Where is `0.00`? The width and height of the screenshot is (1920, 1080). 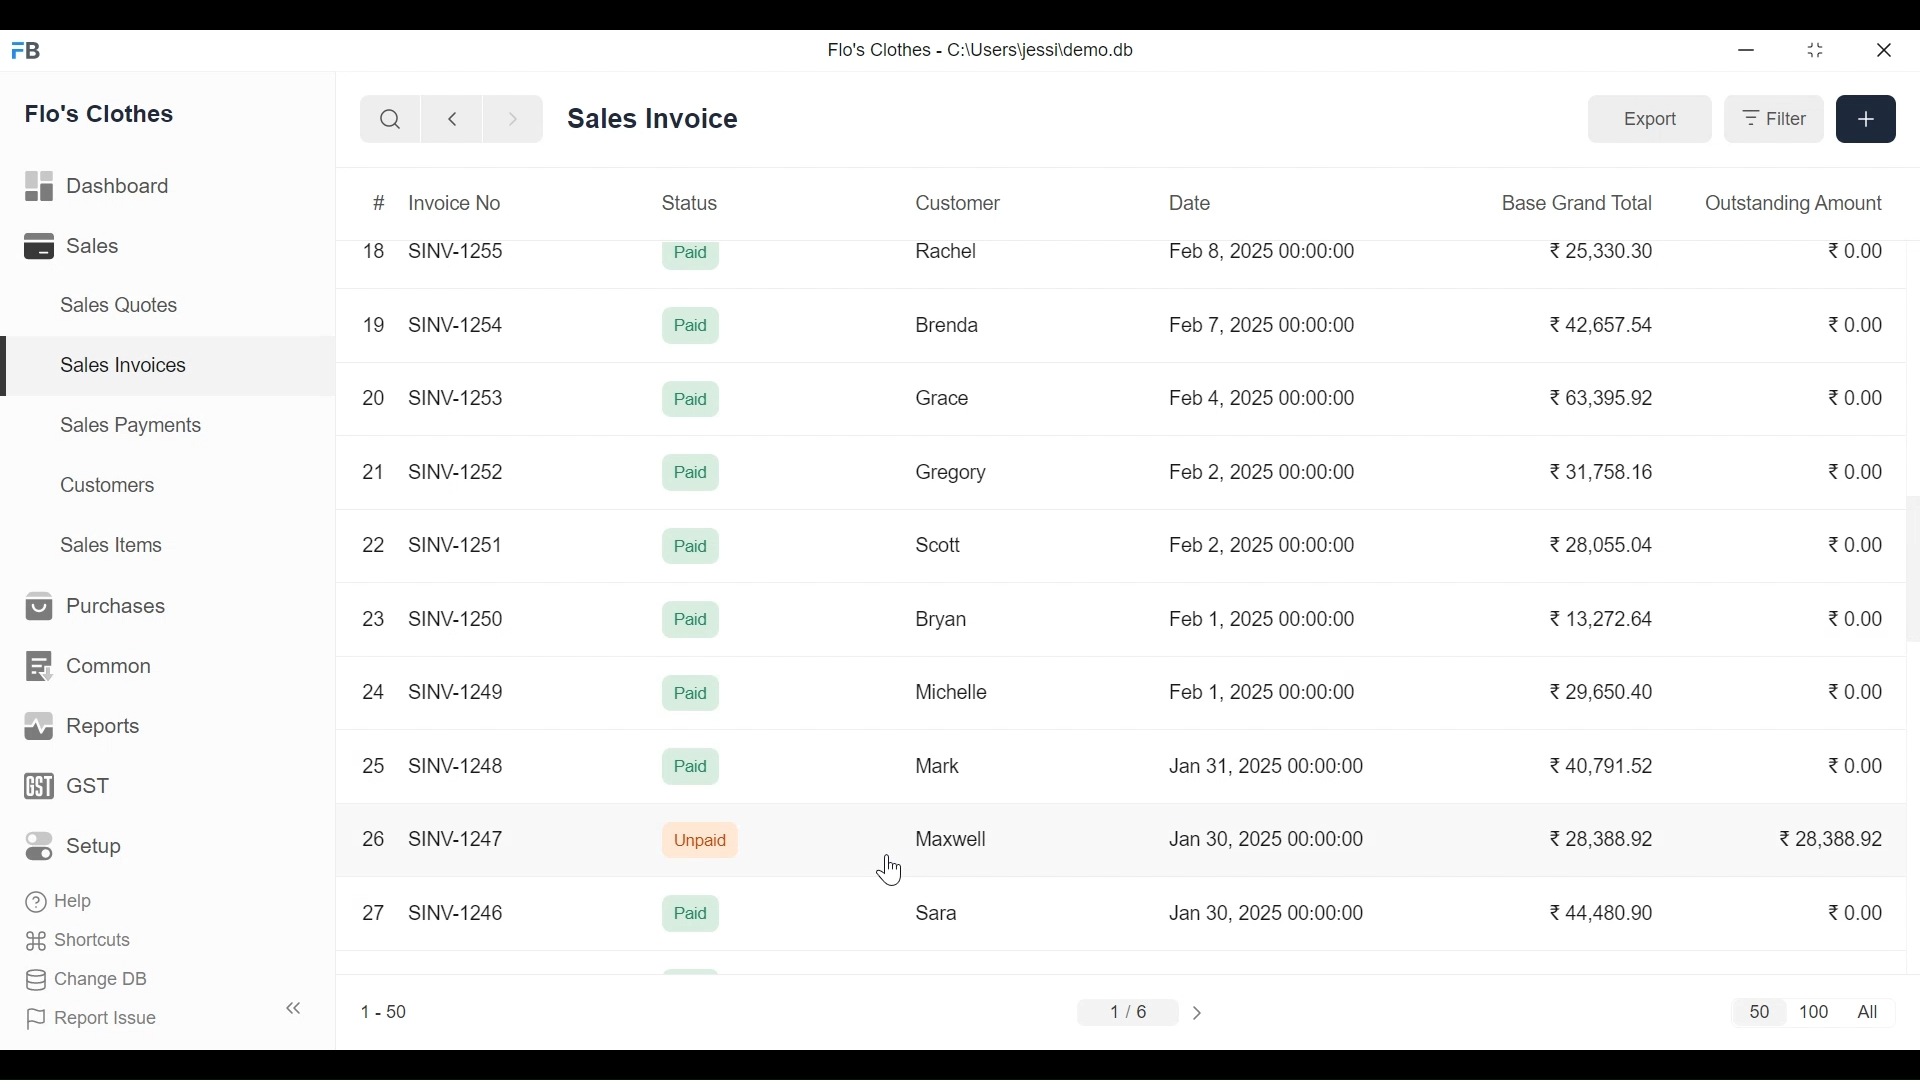
0.00 is located at coordinates (1858, 251).